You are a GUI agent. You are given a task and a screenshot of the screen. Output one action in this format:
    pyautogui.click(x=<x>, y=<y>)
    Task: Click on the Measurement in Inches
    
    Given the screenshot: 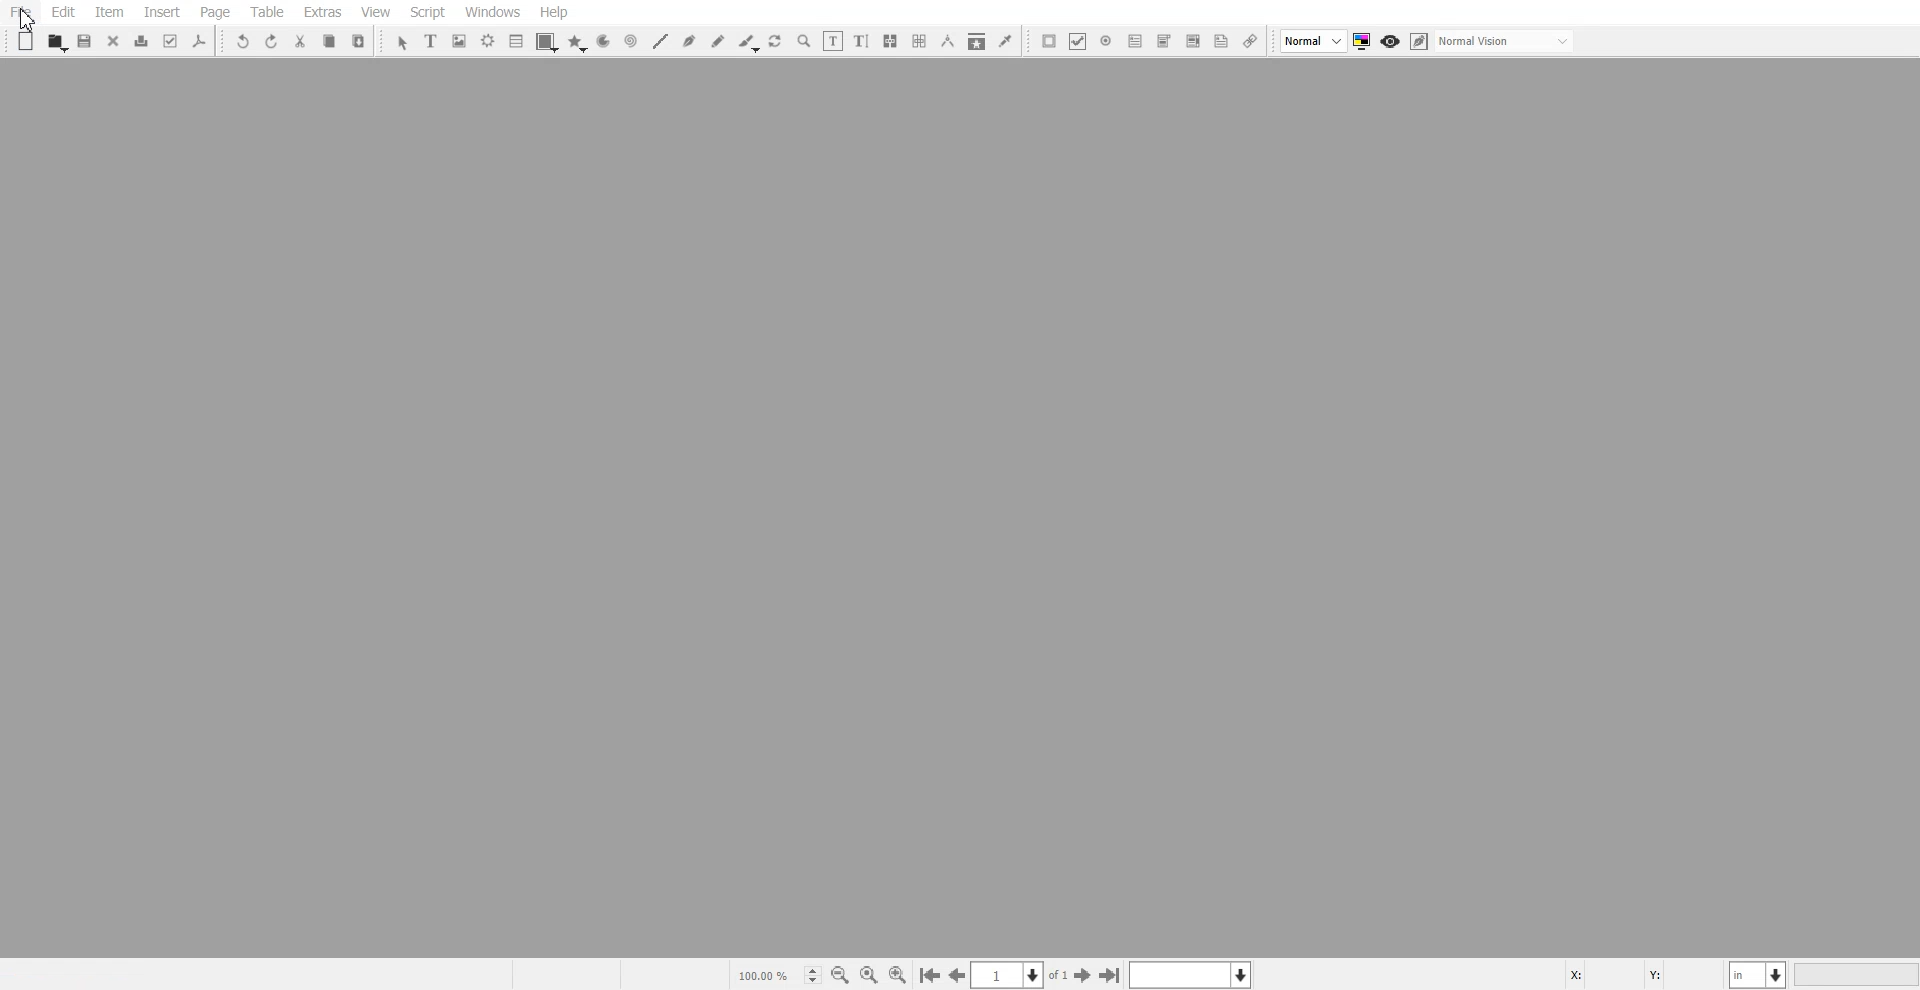 What is the action you would take?
    pyautogui.click(x=1759, y=974)
    